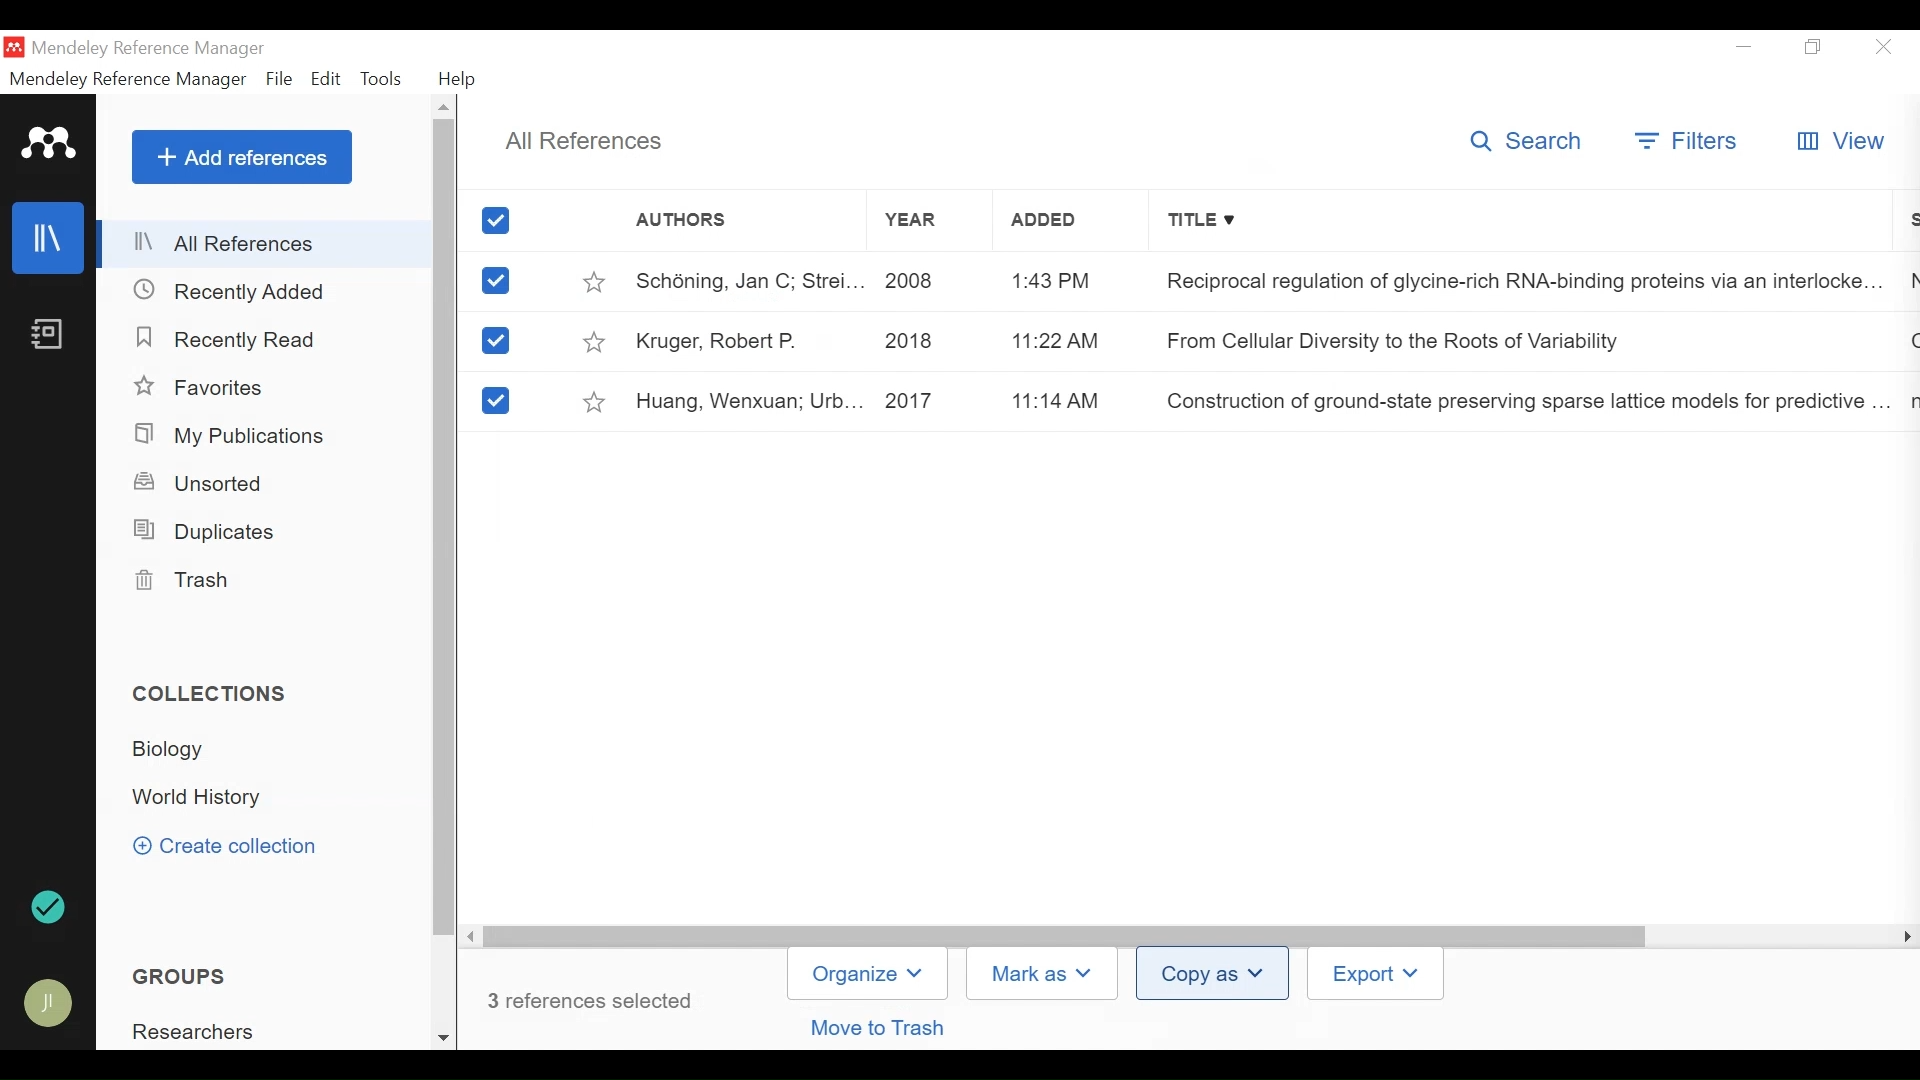 The height and width of the screenshot is (1080, 1920). What do you see at coordinates (218, 696) in the screenshot?
I see `Collection` at bounding box center [218, 696].